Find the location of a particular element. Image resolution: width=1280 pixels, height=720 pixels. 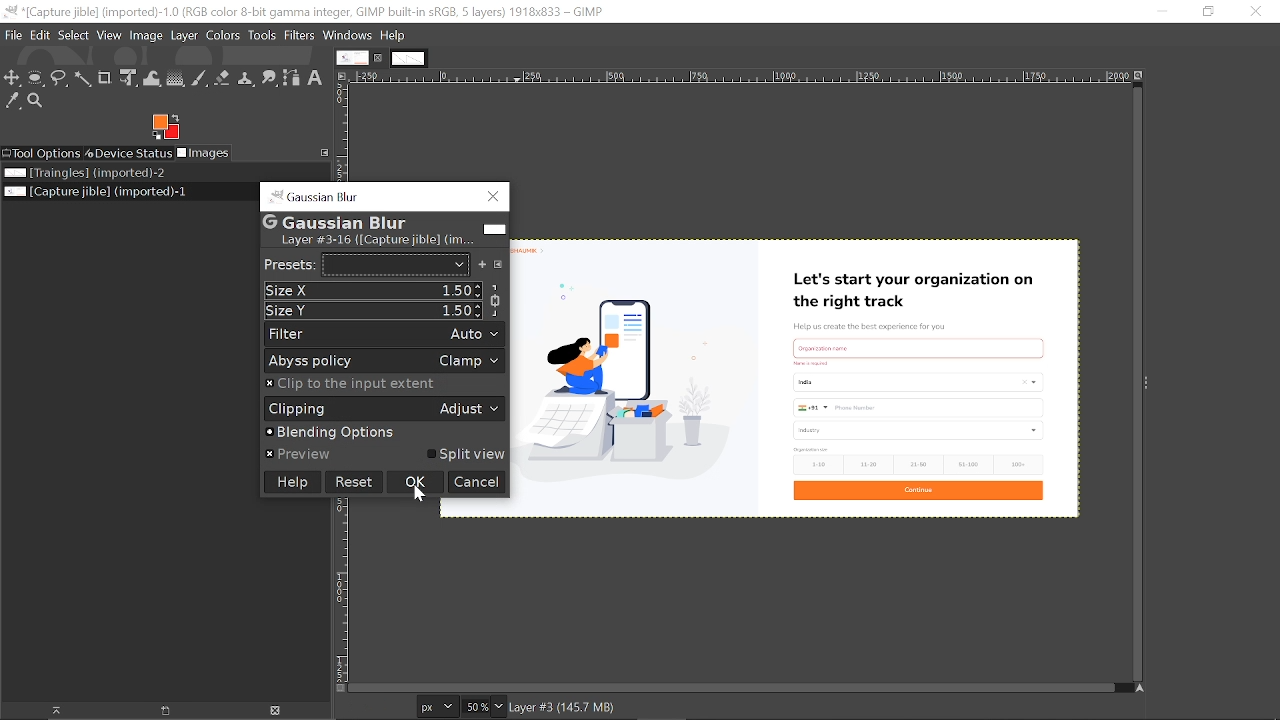

Zoom tool is located at coordinates (36, 101).